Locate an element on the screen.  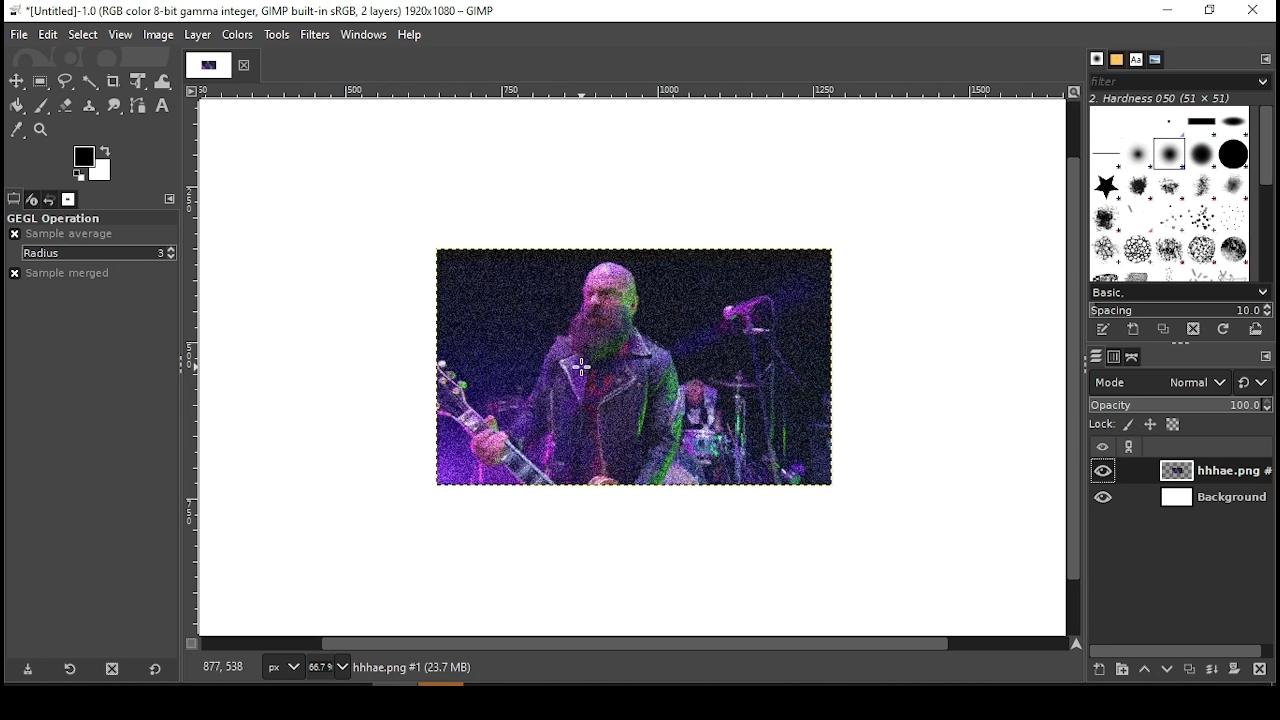
view is located at coordinates (120, 35).